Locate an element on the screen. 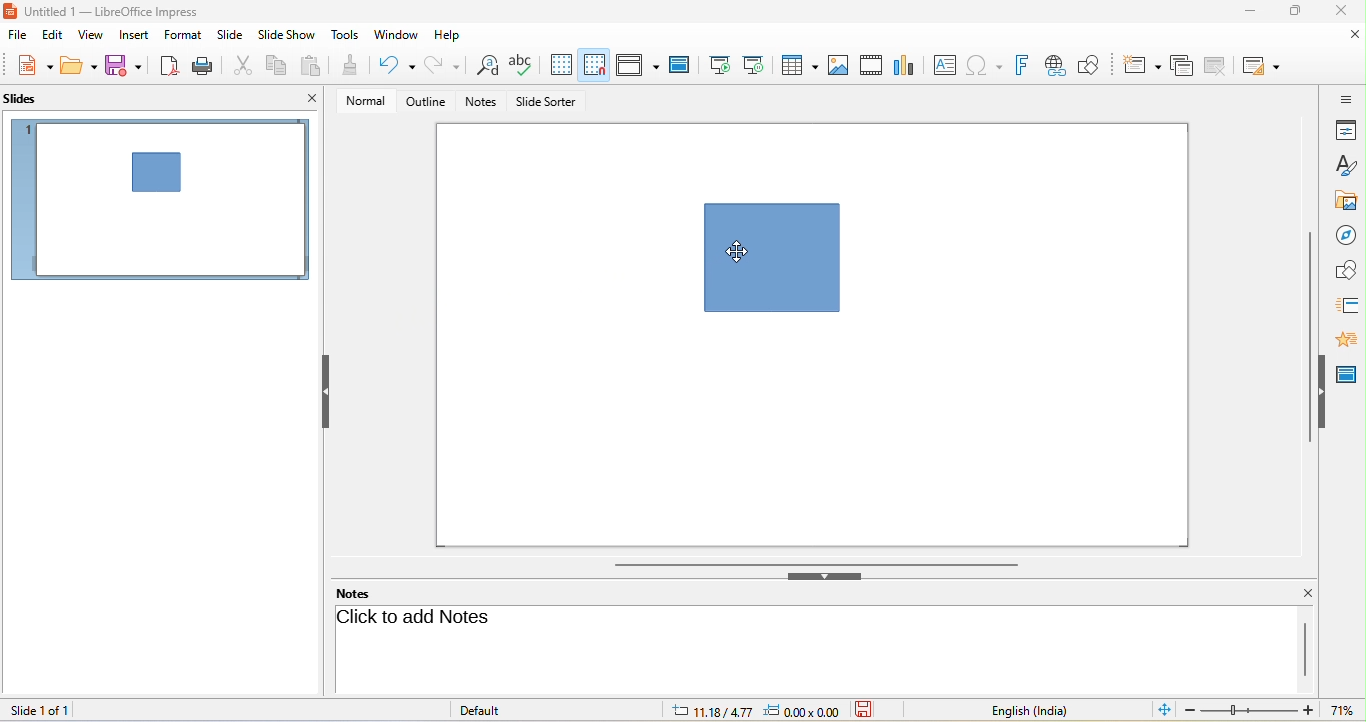 This screenshot has height=722, width=1366. hide is located at coordinates (1325, 391).